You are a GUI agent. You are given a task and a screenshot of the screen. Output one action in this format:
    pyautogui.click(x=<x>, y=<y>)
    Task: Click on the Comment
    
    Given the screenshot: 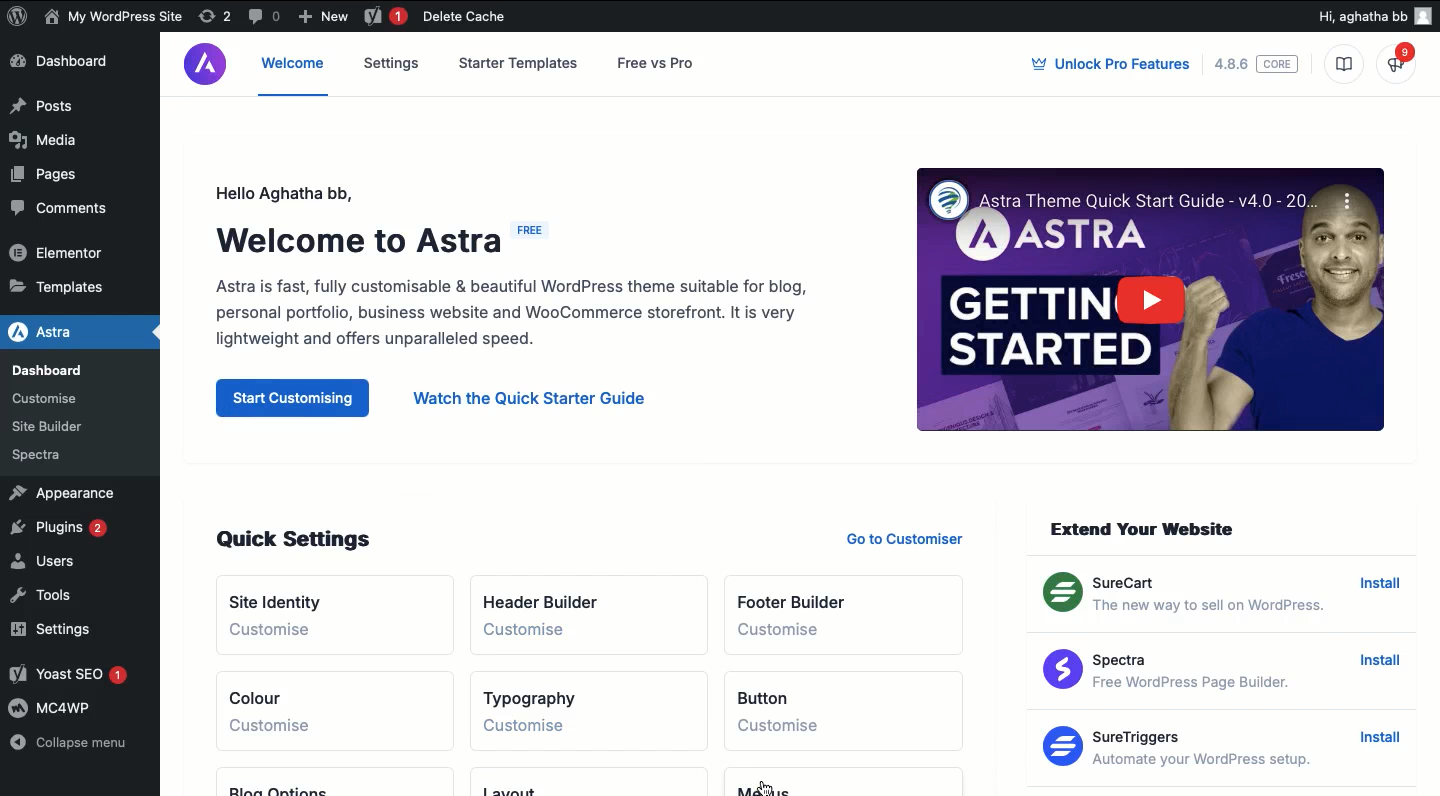 What is the action you would take?
    pyautogui.click(x=265, y=15)
    